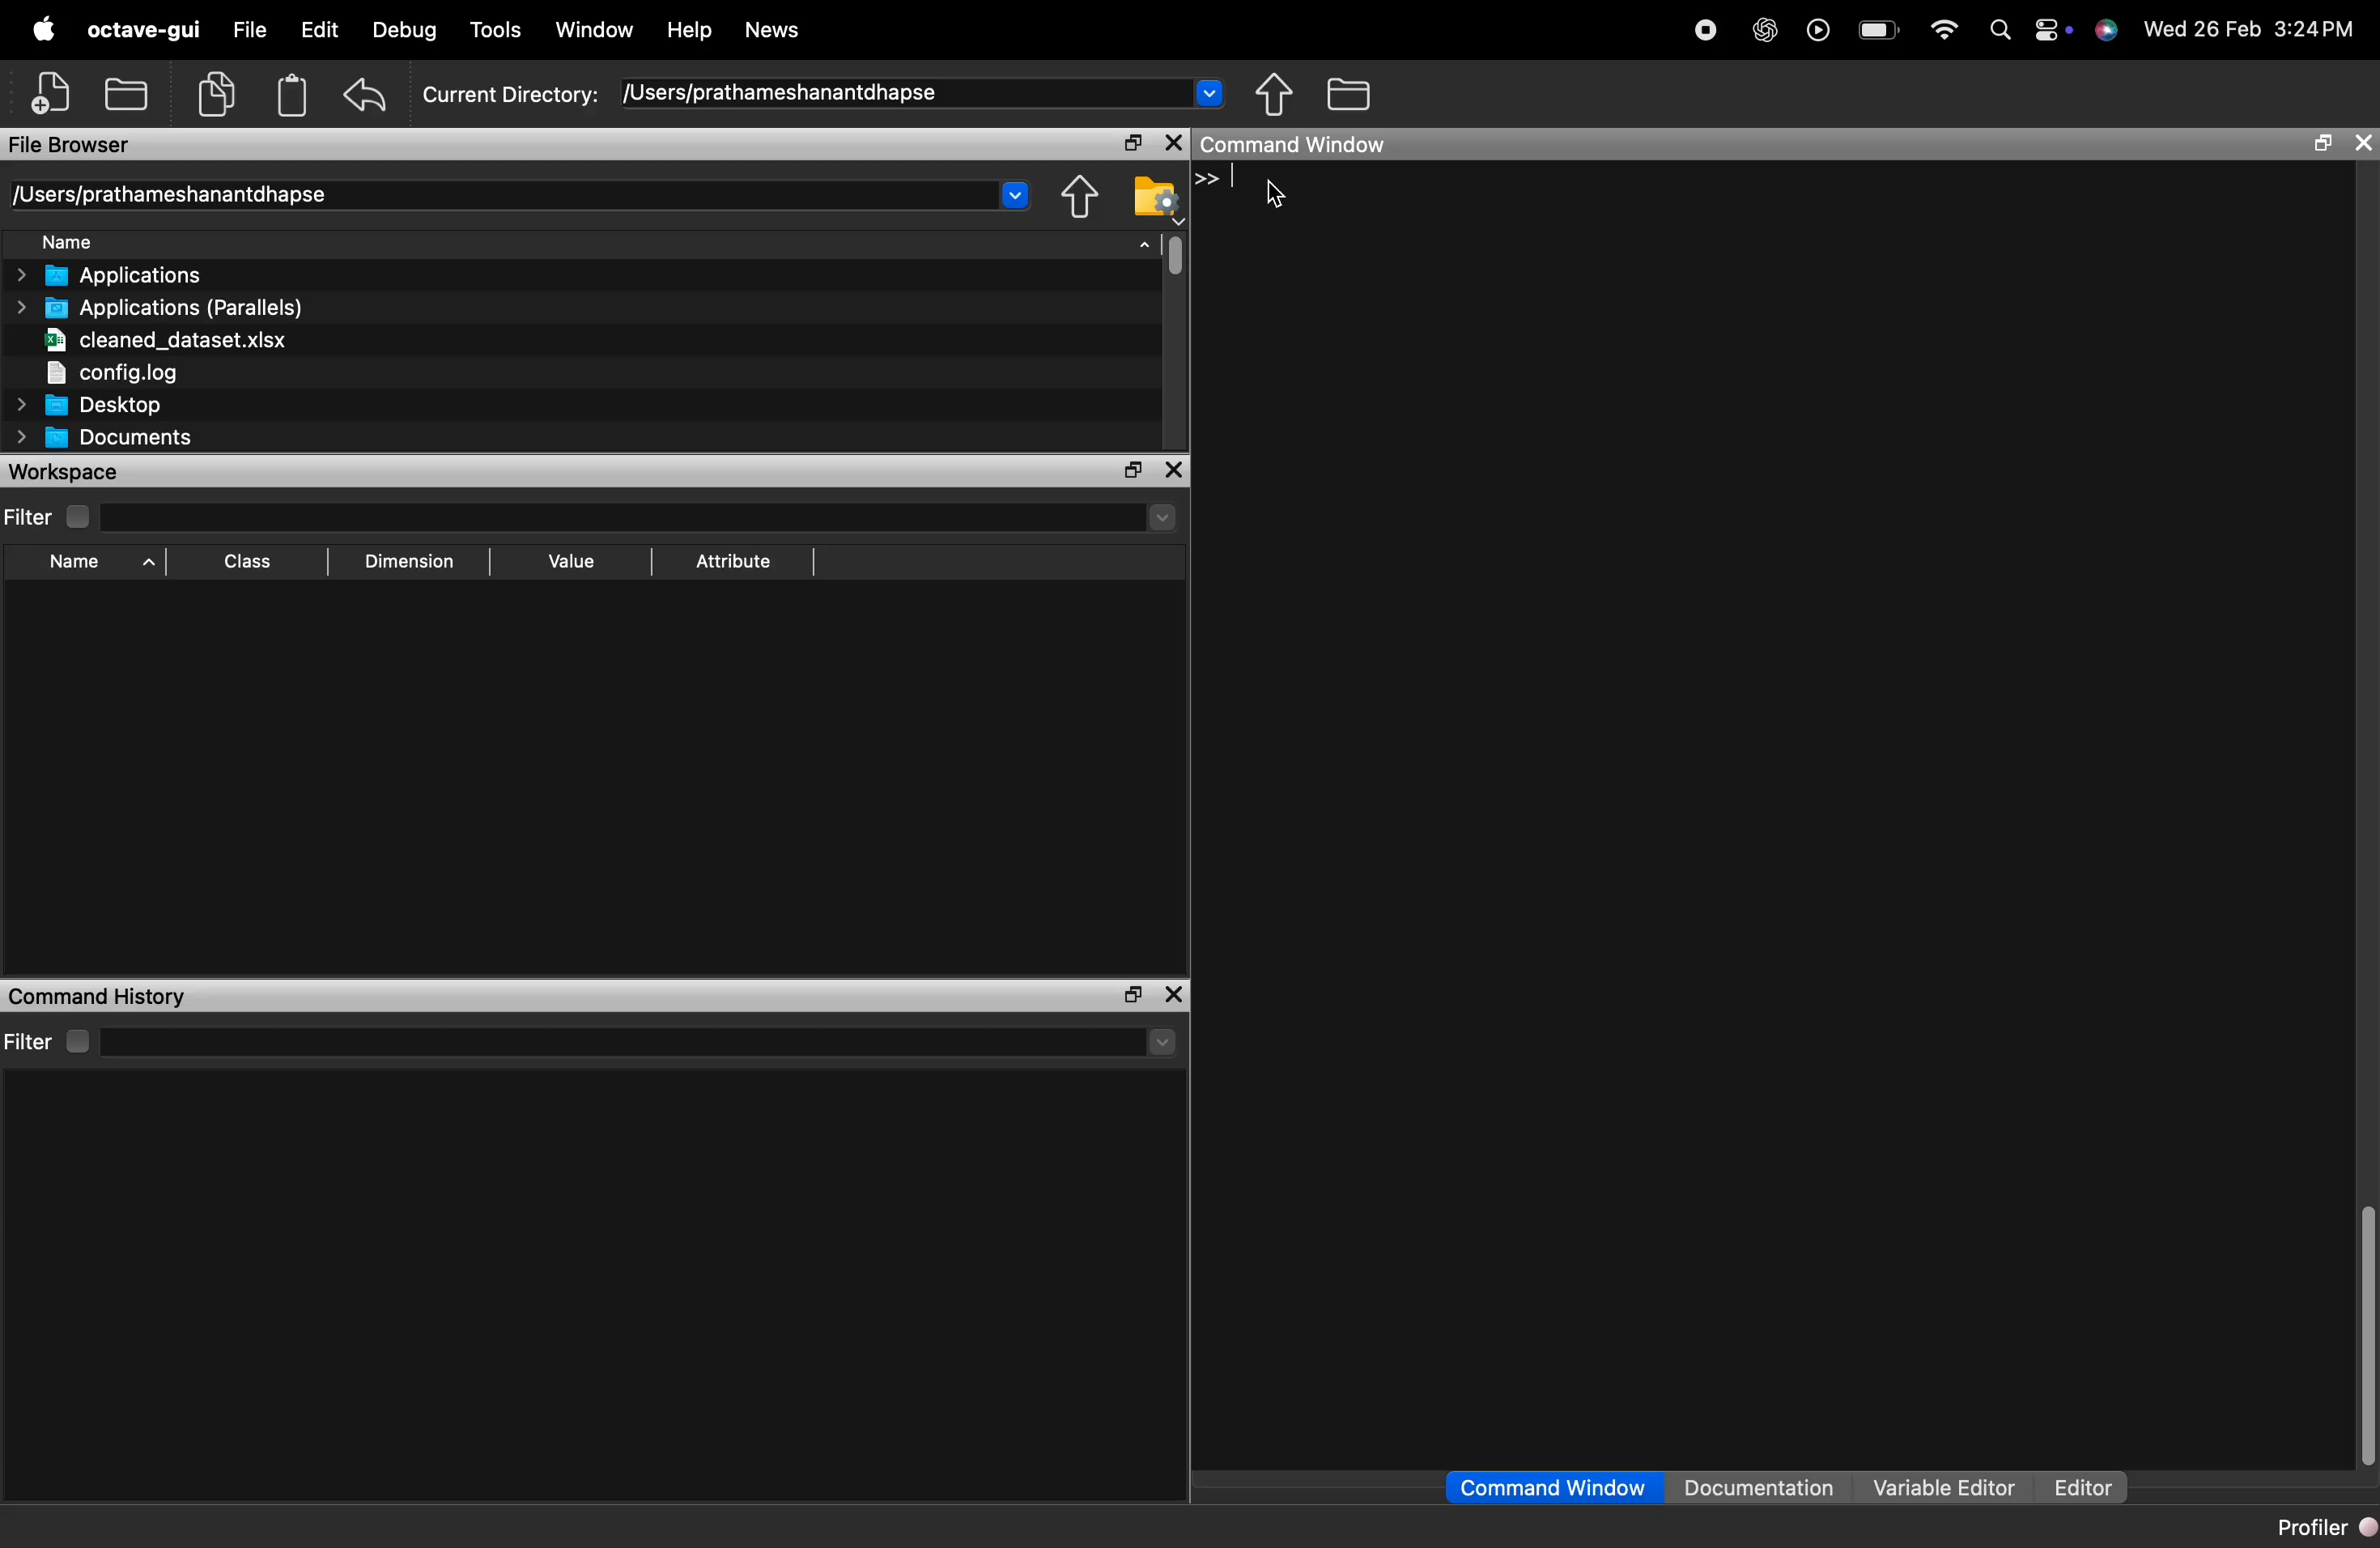 This screenshot has height=1548, width=2380. What do you see at coordinates (160, 339) in the screenshot?
I see `cleaned dataset.xlsx` at bounding box center [160, 339].